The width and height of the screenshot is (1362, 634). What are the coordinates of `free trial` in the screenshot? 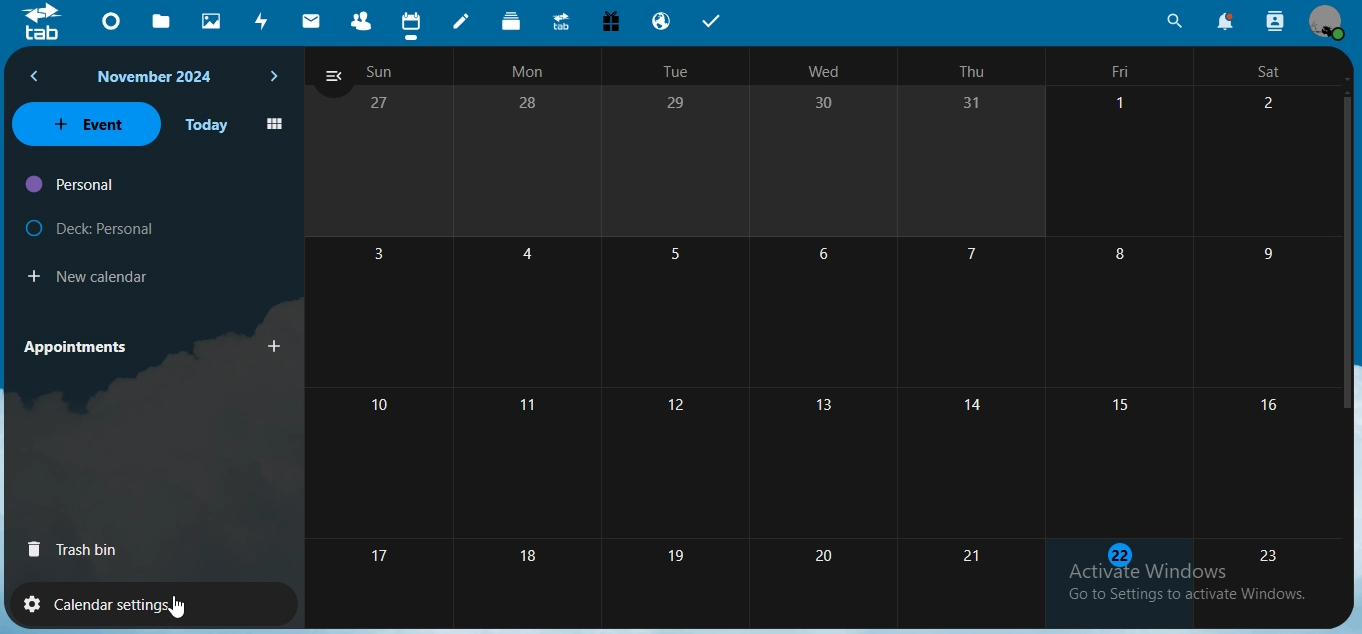 It's located at (610, 21).